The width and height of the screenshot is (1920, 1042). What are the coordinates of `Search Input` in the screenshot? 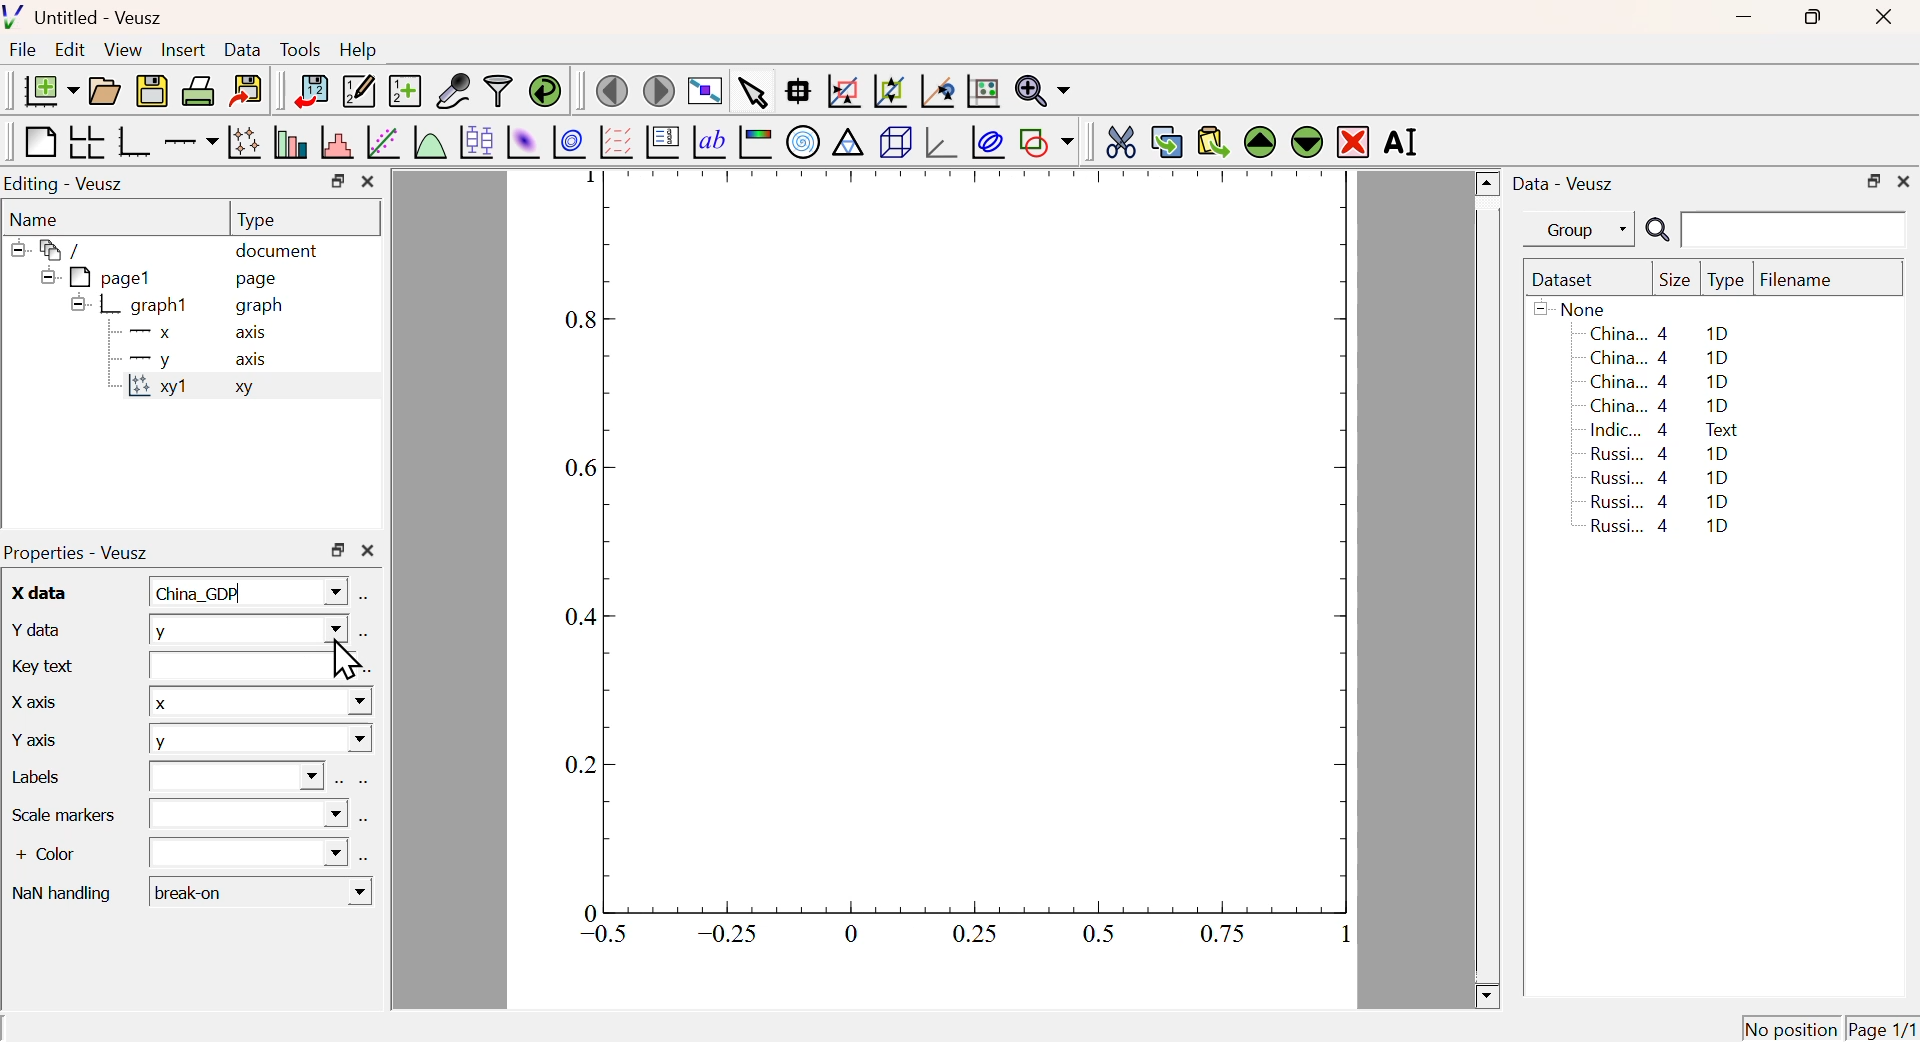 It's located at (1795, 228).